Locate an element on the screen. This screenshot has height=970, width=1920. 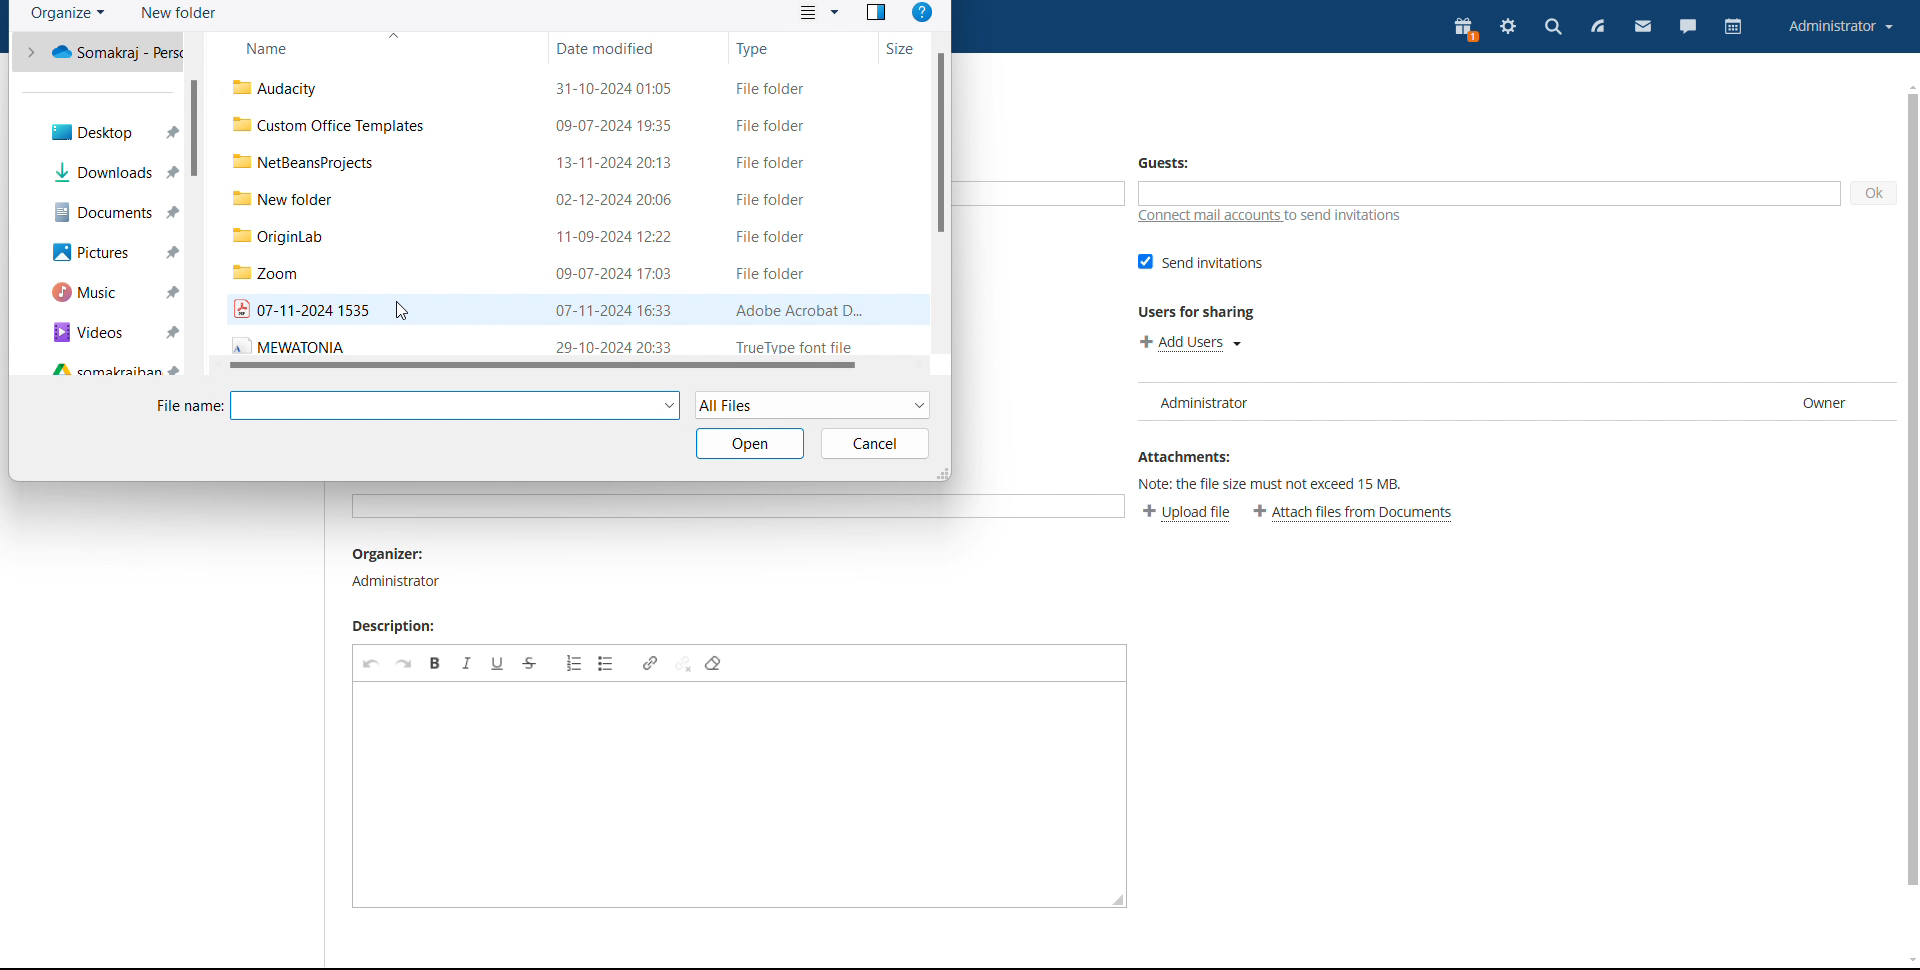
name is located at coordinates (374, 46).